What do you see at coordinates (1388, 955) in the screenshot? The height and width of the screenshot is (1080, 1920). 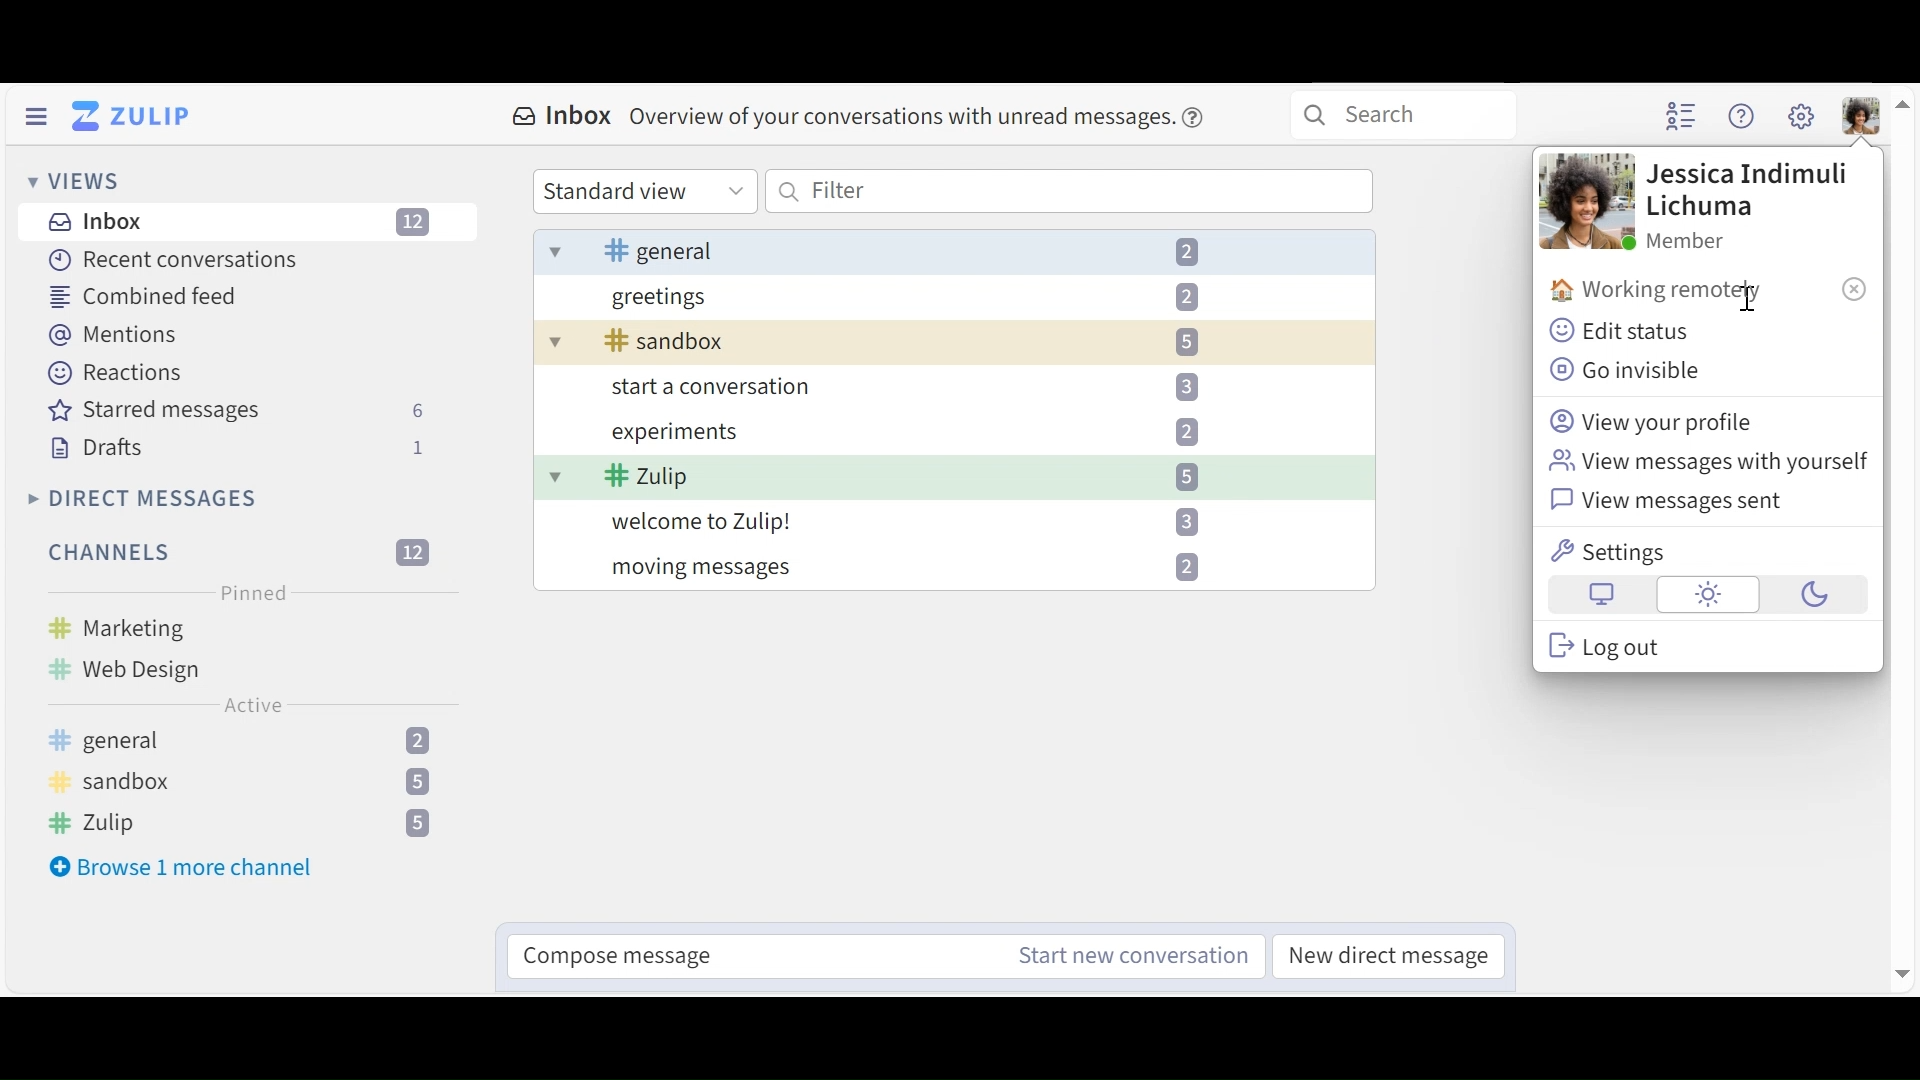 I see `New direct message` at bounding box center [1388, 955].